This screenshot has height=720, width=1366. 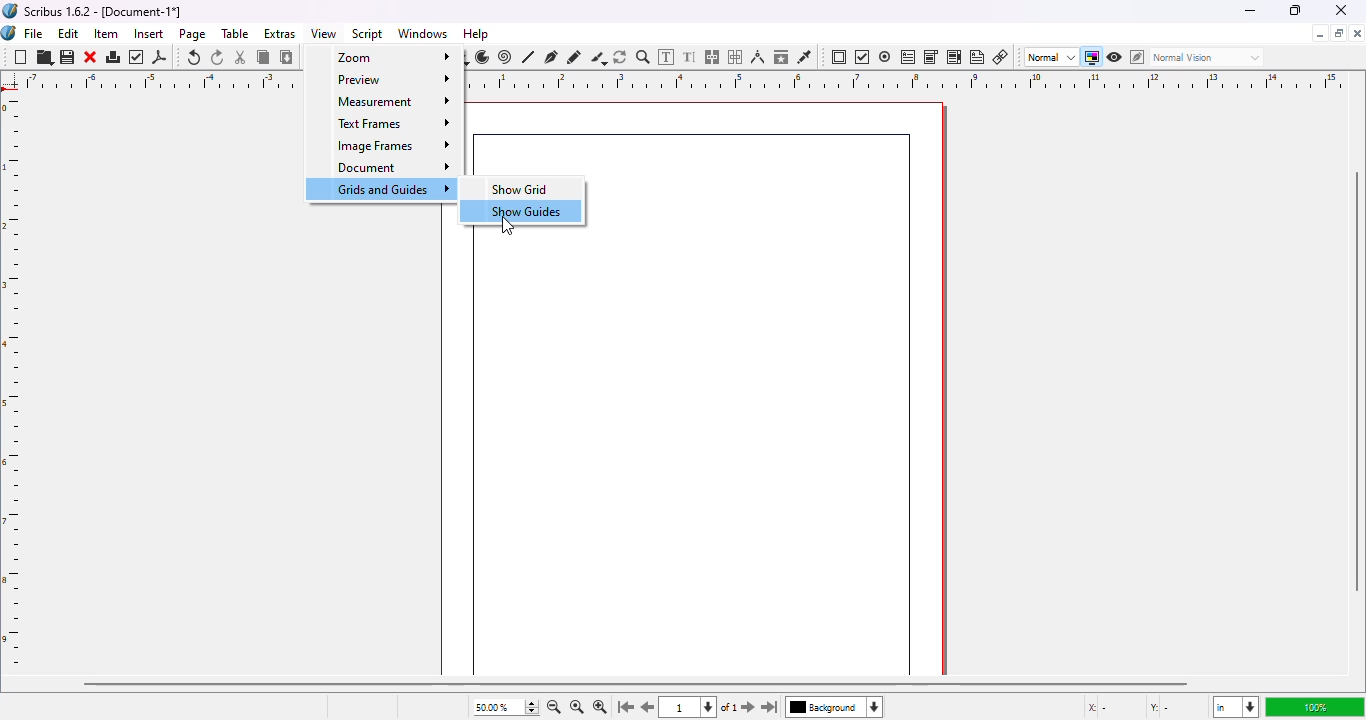 I want to click on close, so click(x=1357, y=33).